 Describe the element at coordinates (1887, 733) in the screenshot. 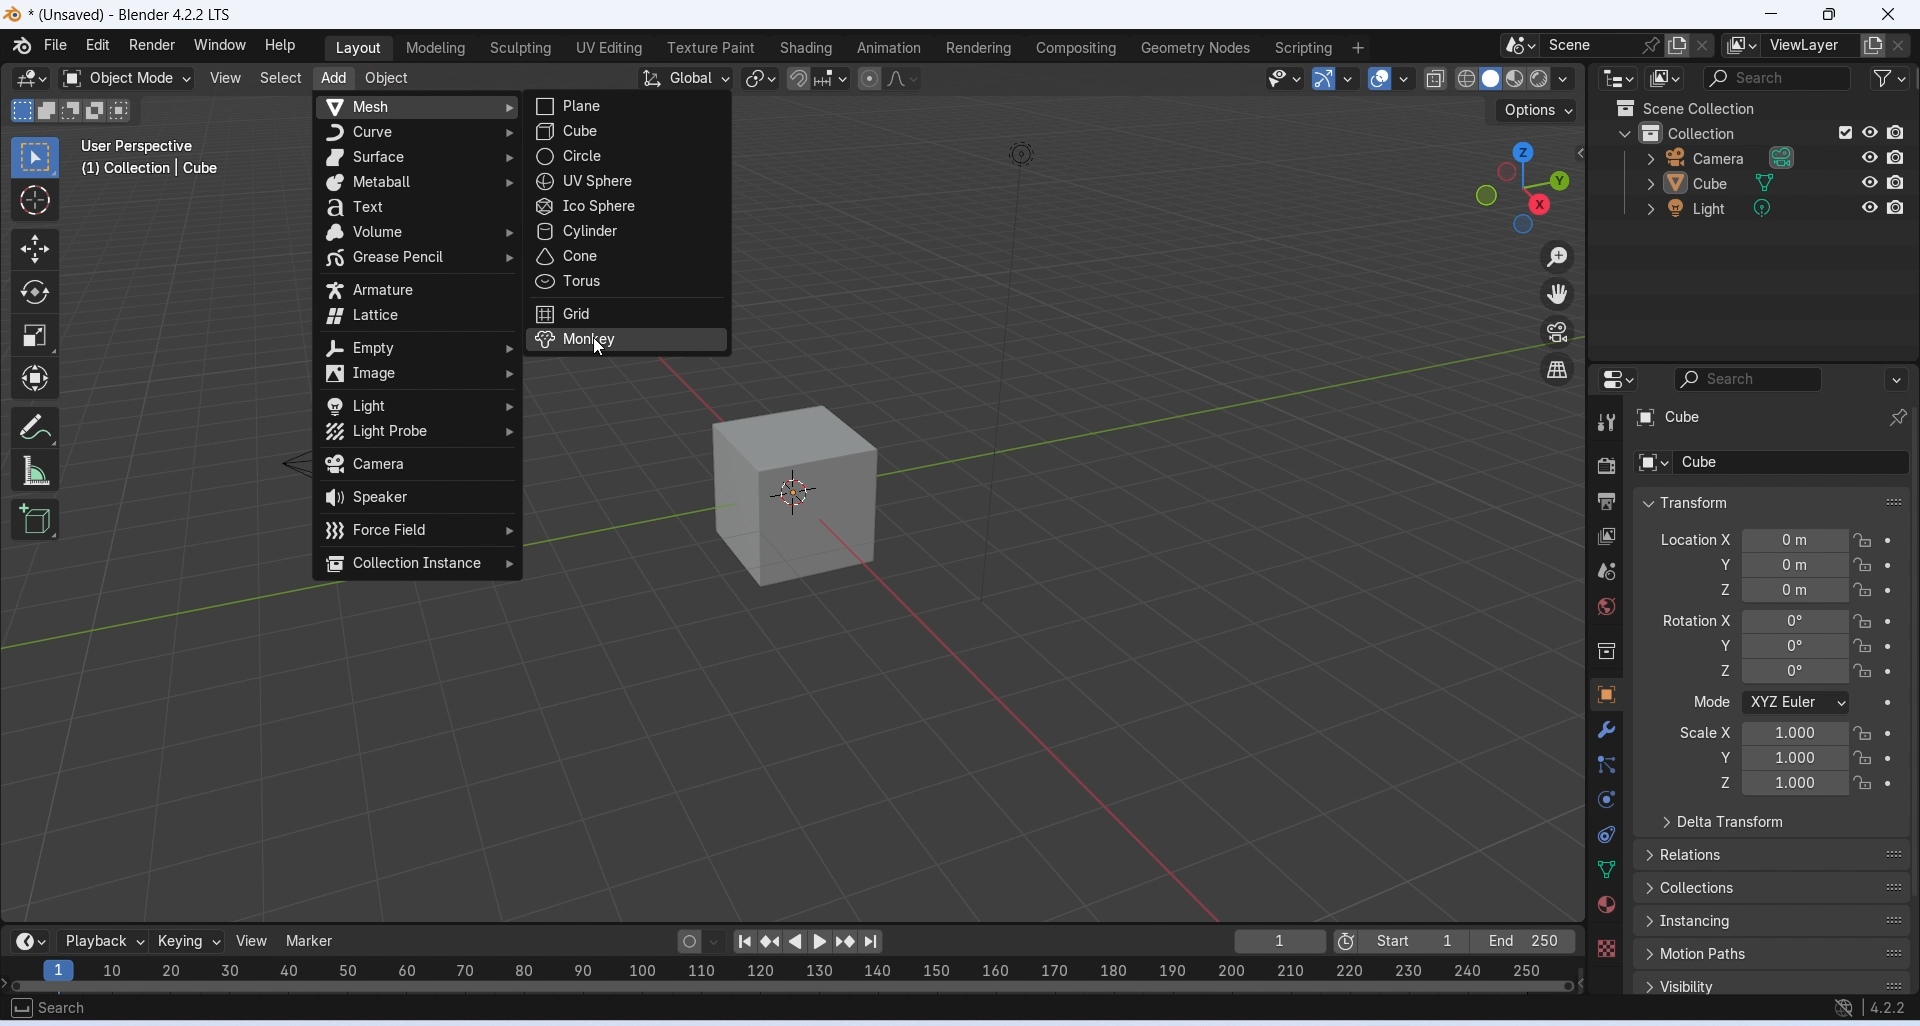

I see `animate property` at that location.